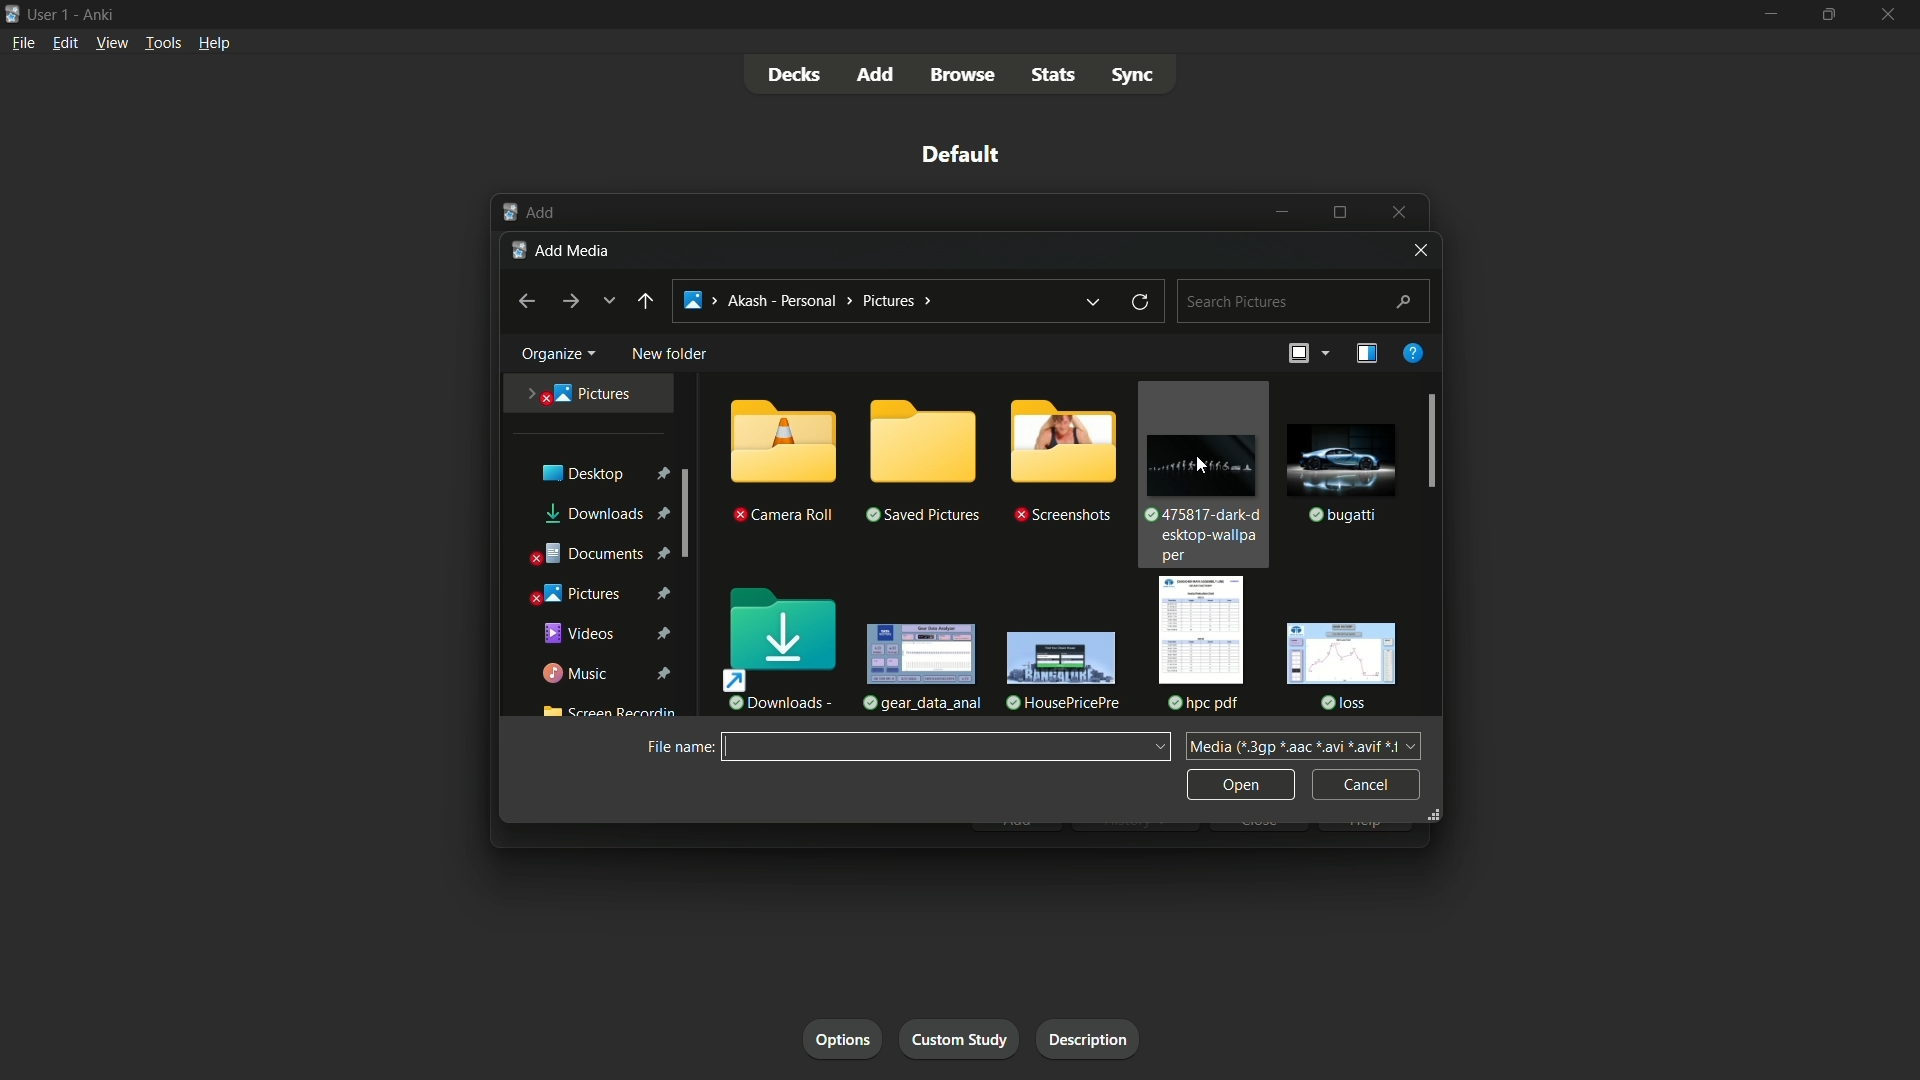  I want to click on add media, so click(566, 251).